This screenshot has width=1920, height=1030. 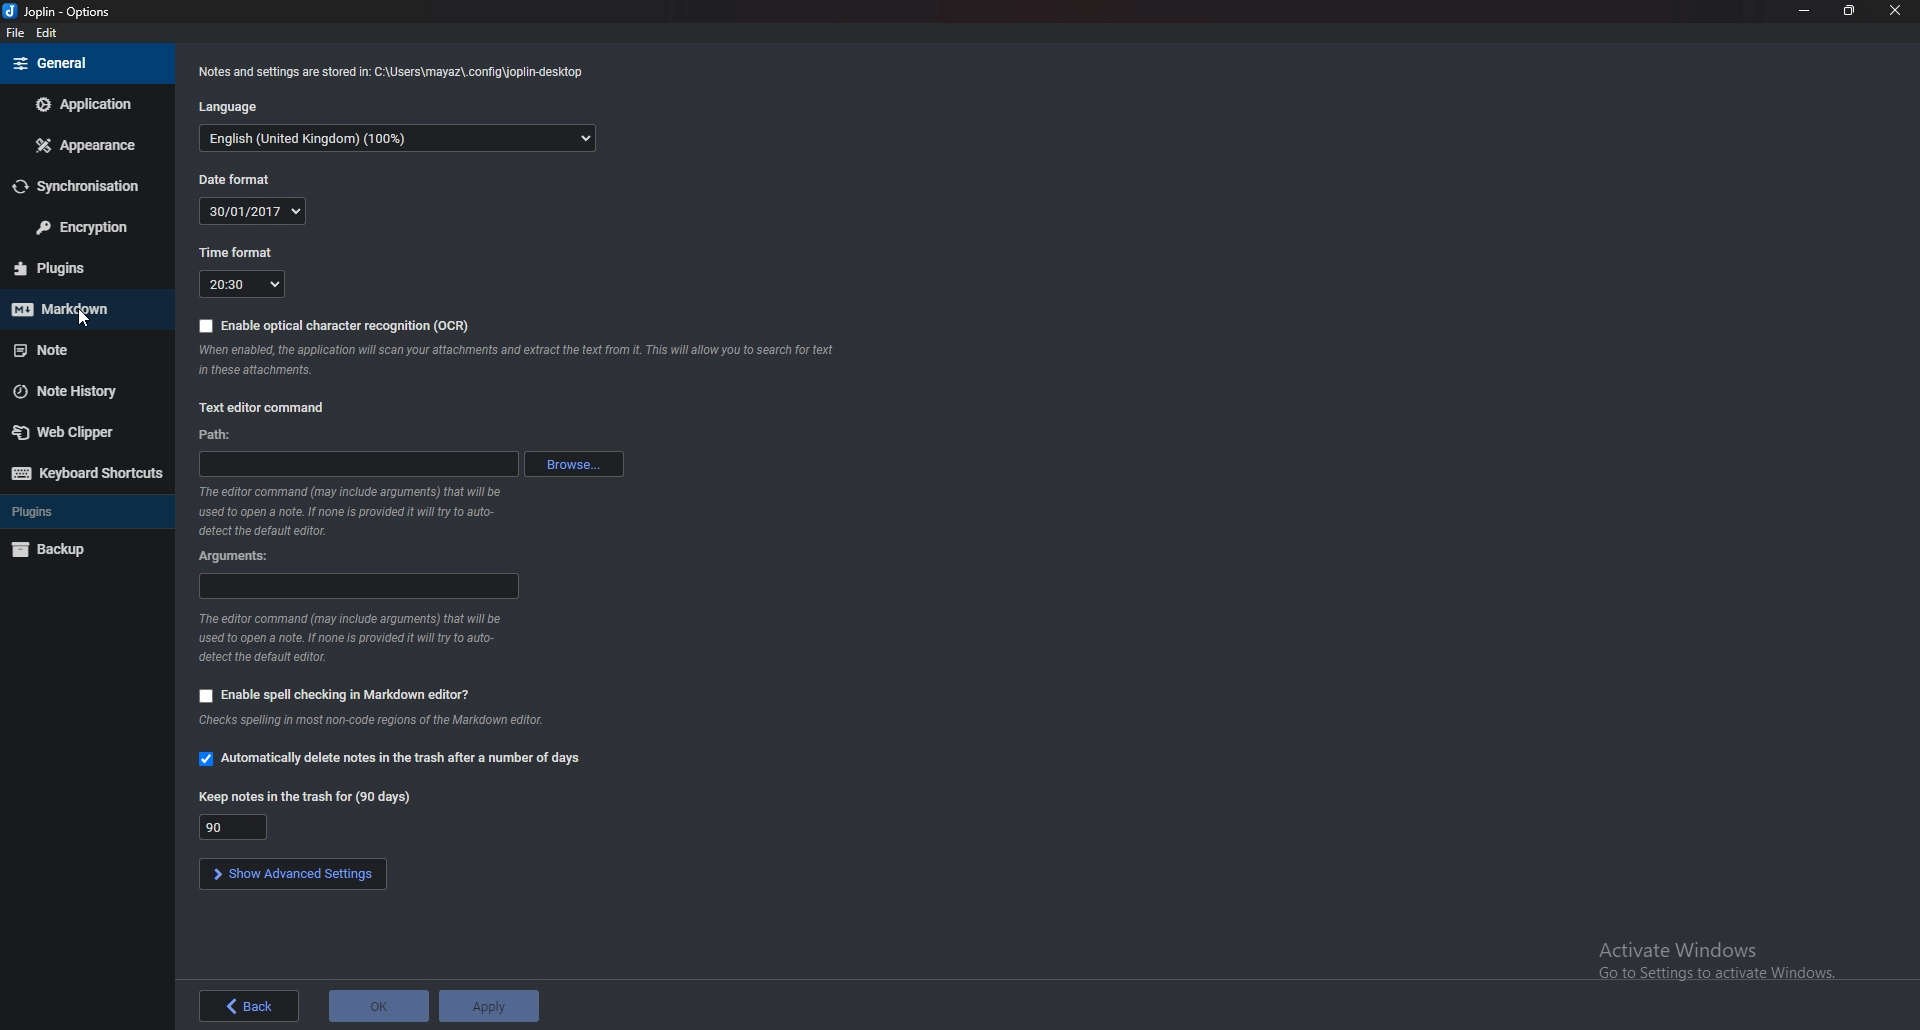 I want to click on info, so click(x=392, y=74).